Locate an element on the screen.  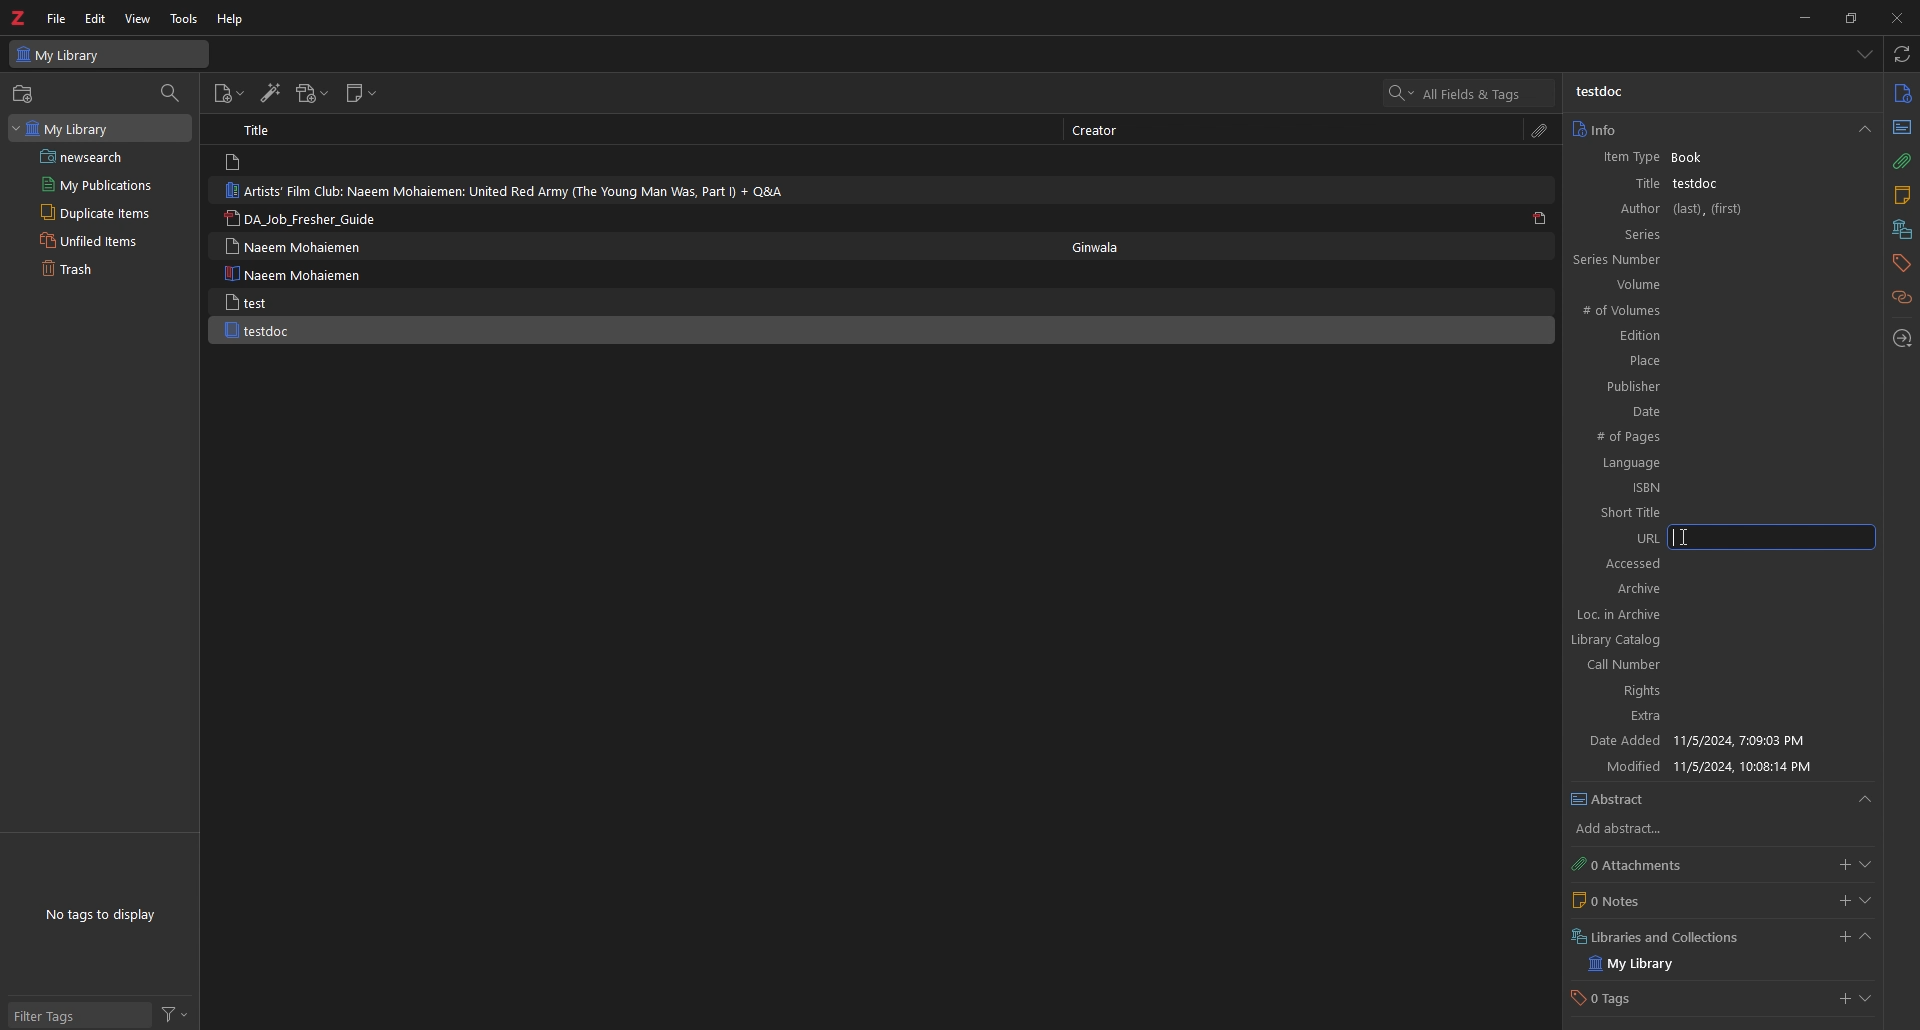
Date is located at coordinates (1693, 411).